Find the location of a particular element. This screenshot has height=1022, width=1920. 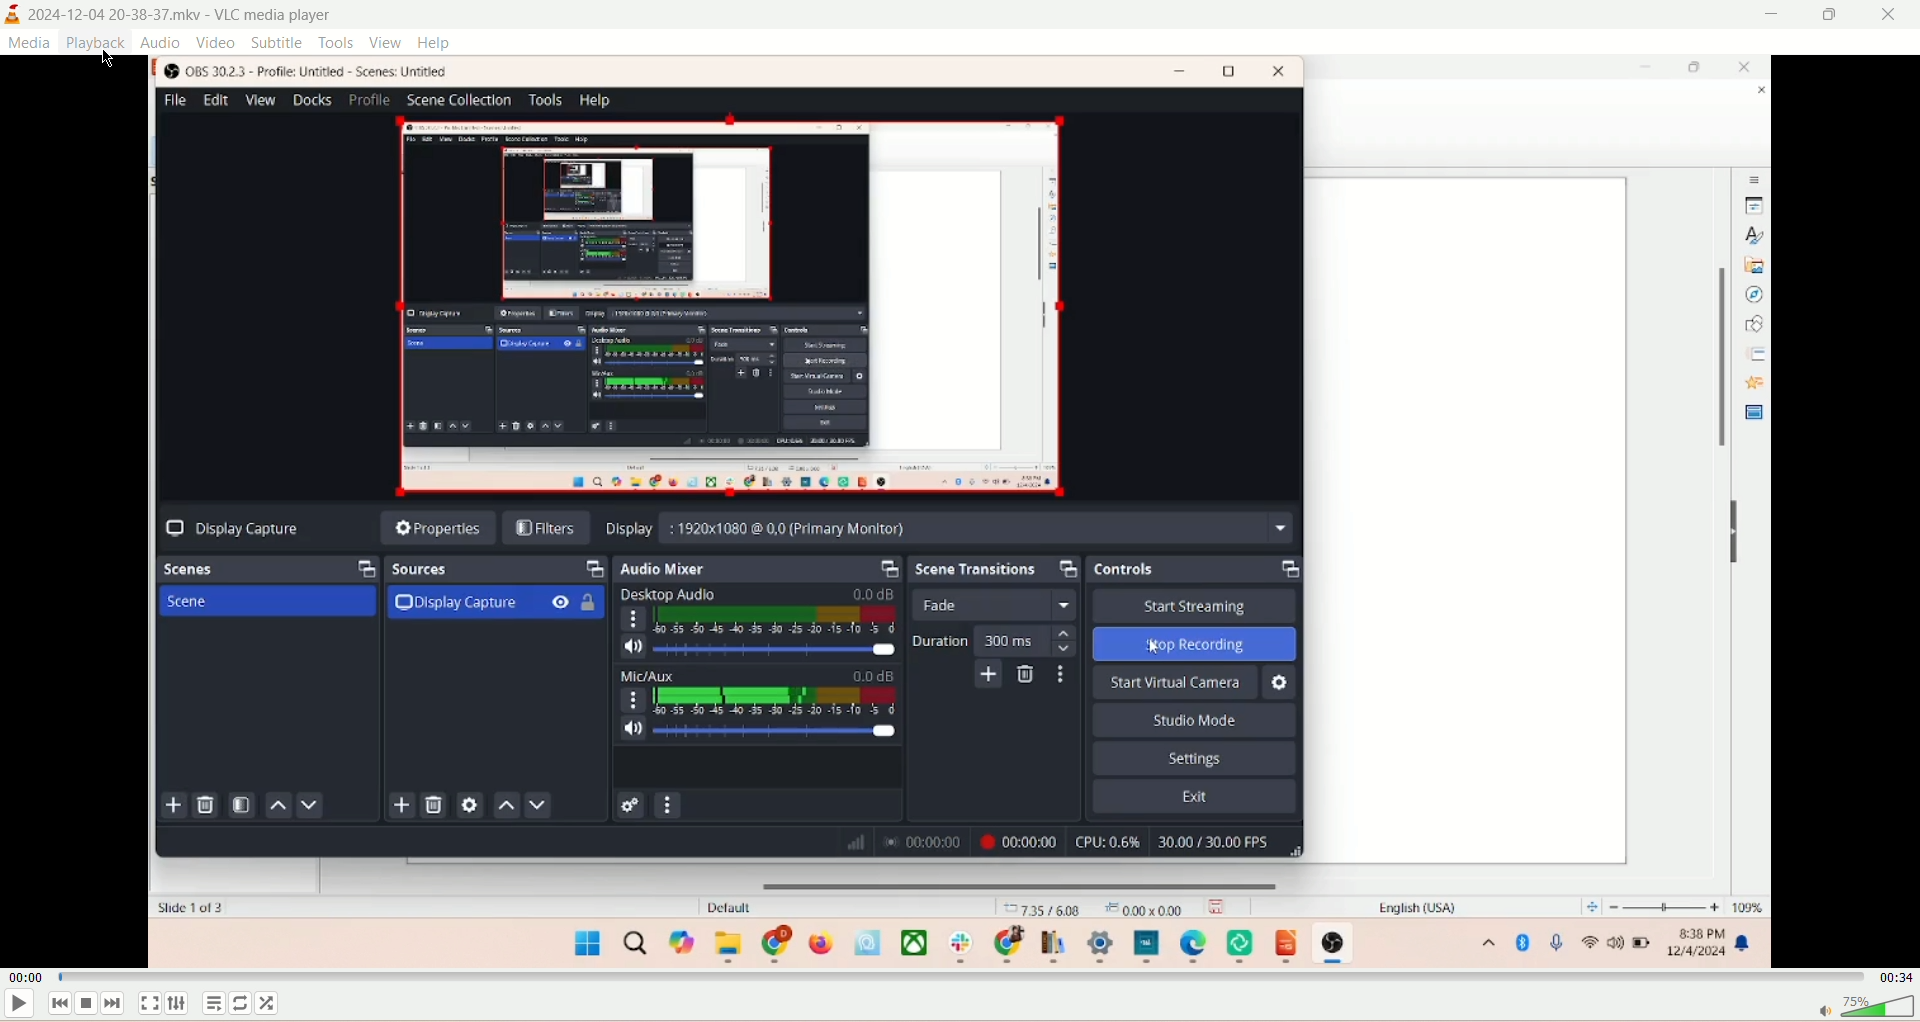

close is located at coordinates (1892, 16).